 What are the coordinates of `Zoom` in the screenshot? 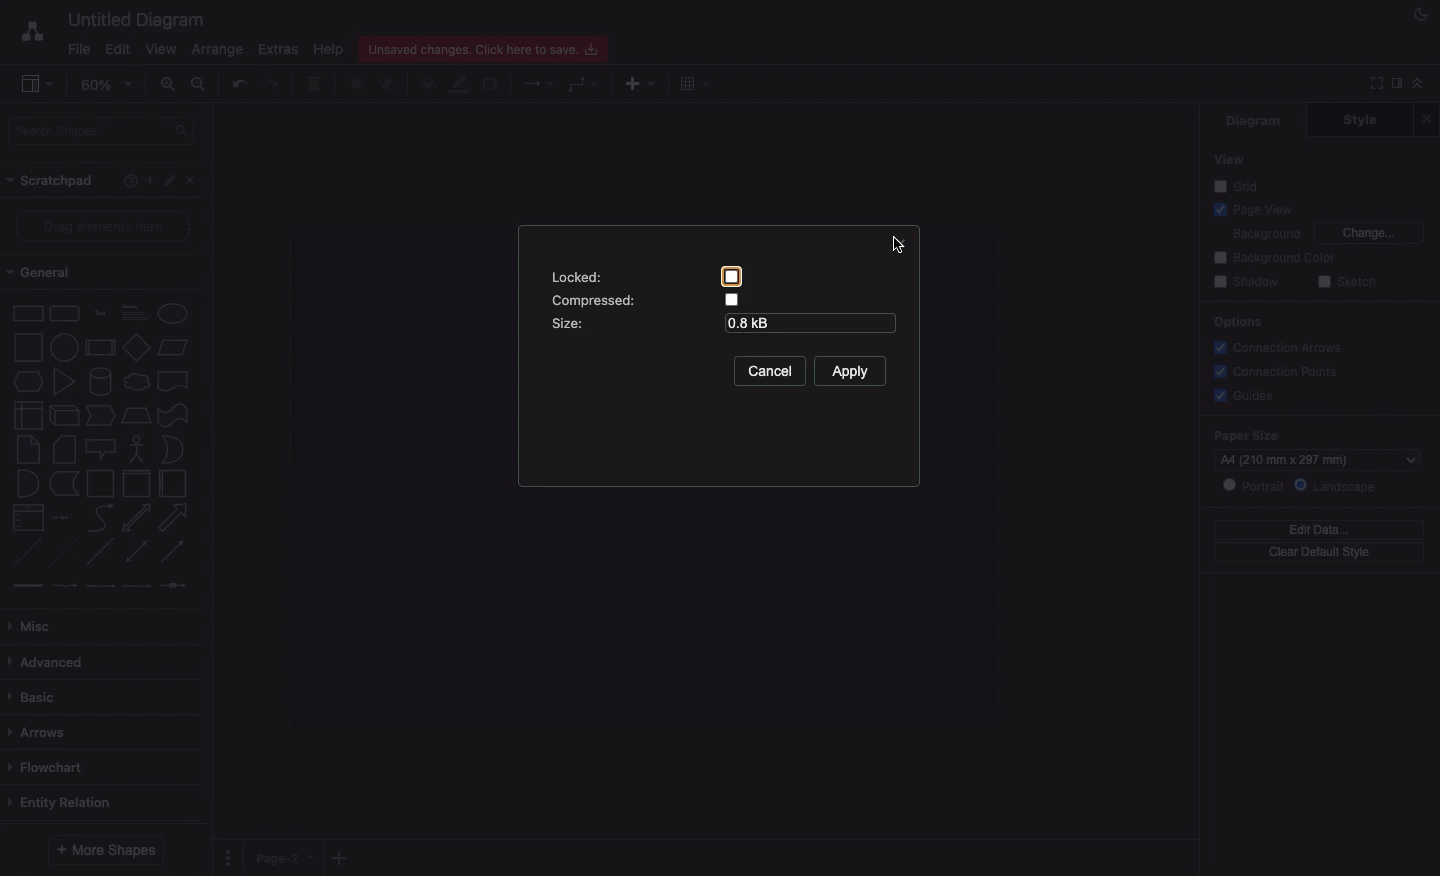 It's located at (106, 83).